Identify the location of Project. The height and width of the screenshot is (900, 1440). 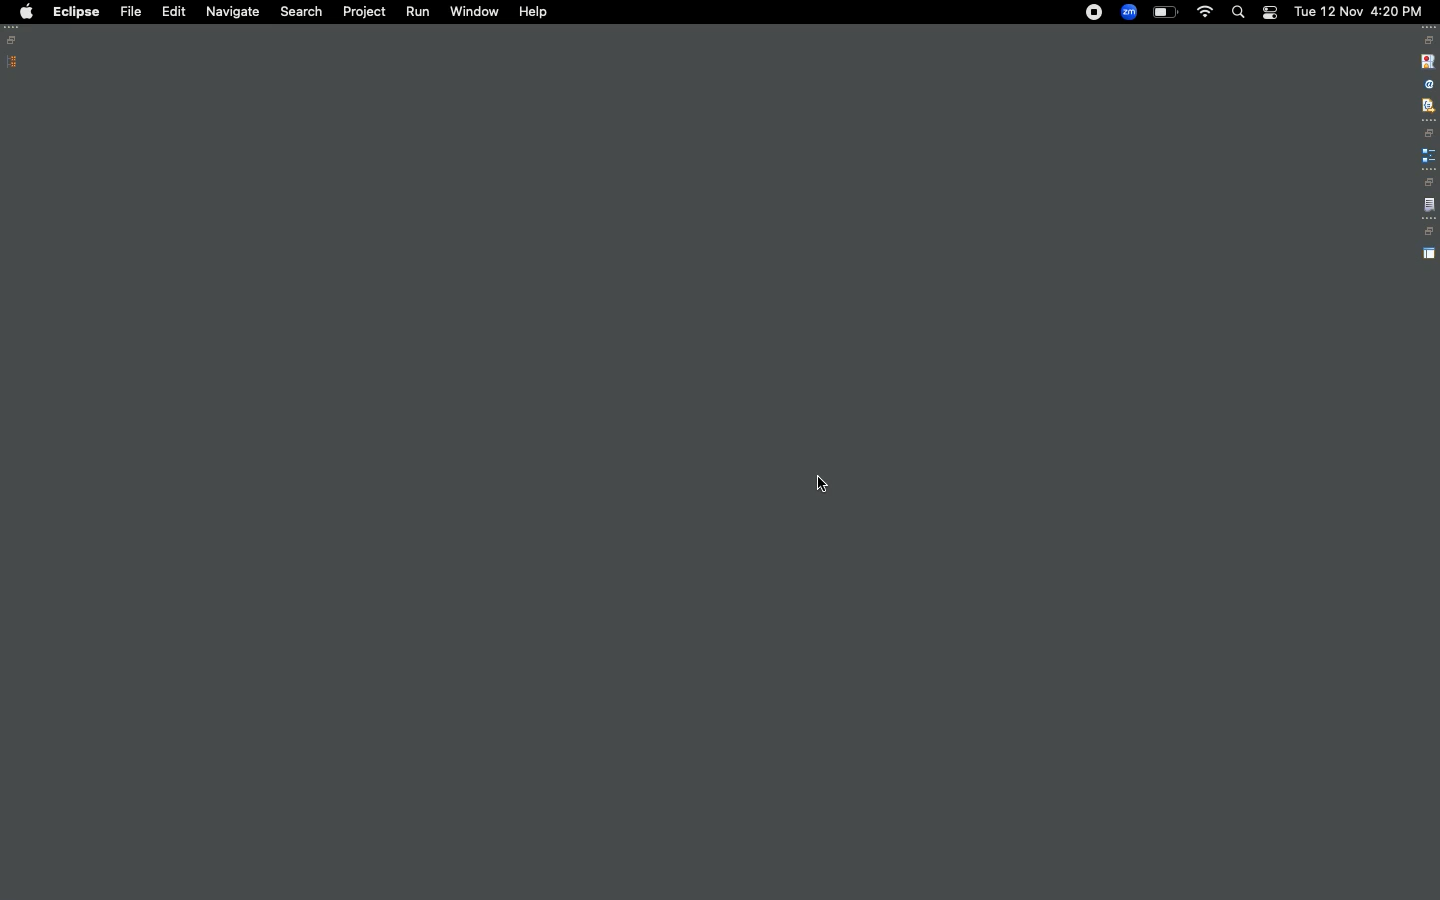
(364, 14).